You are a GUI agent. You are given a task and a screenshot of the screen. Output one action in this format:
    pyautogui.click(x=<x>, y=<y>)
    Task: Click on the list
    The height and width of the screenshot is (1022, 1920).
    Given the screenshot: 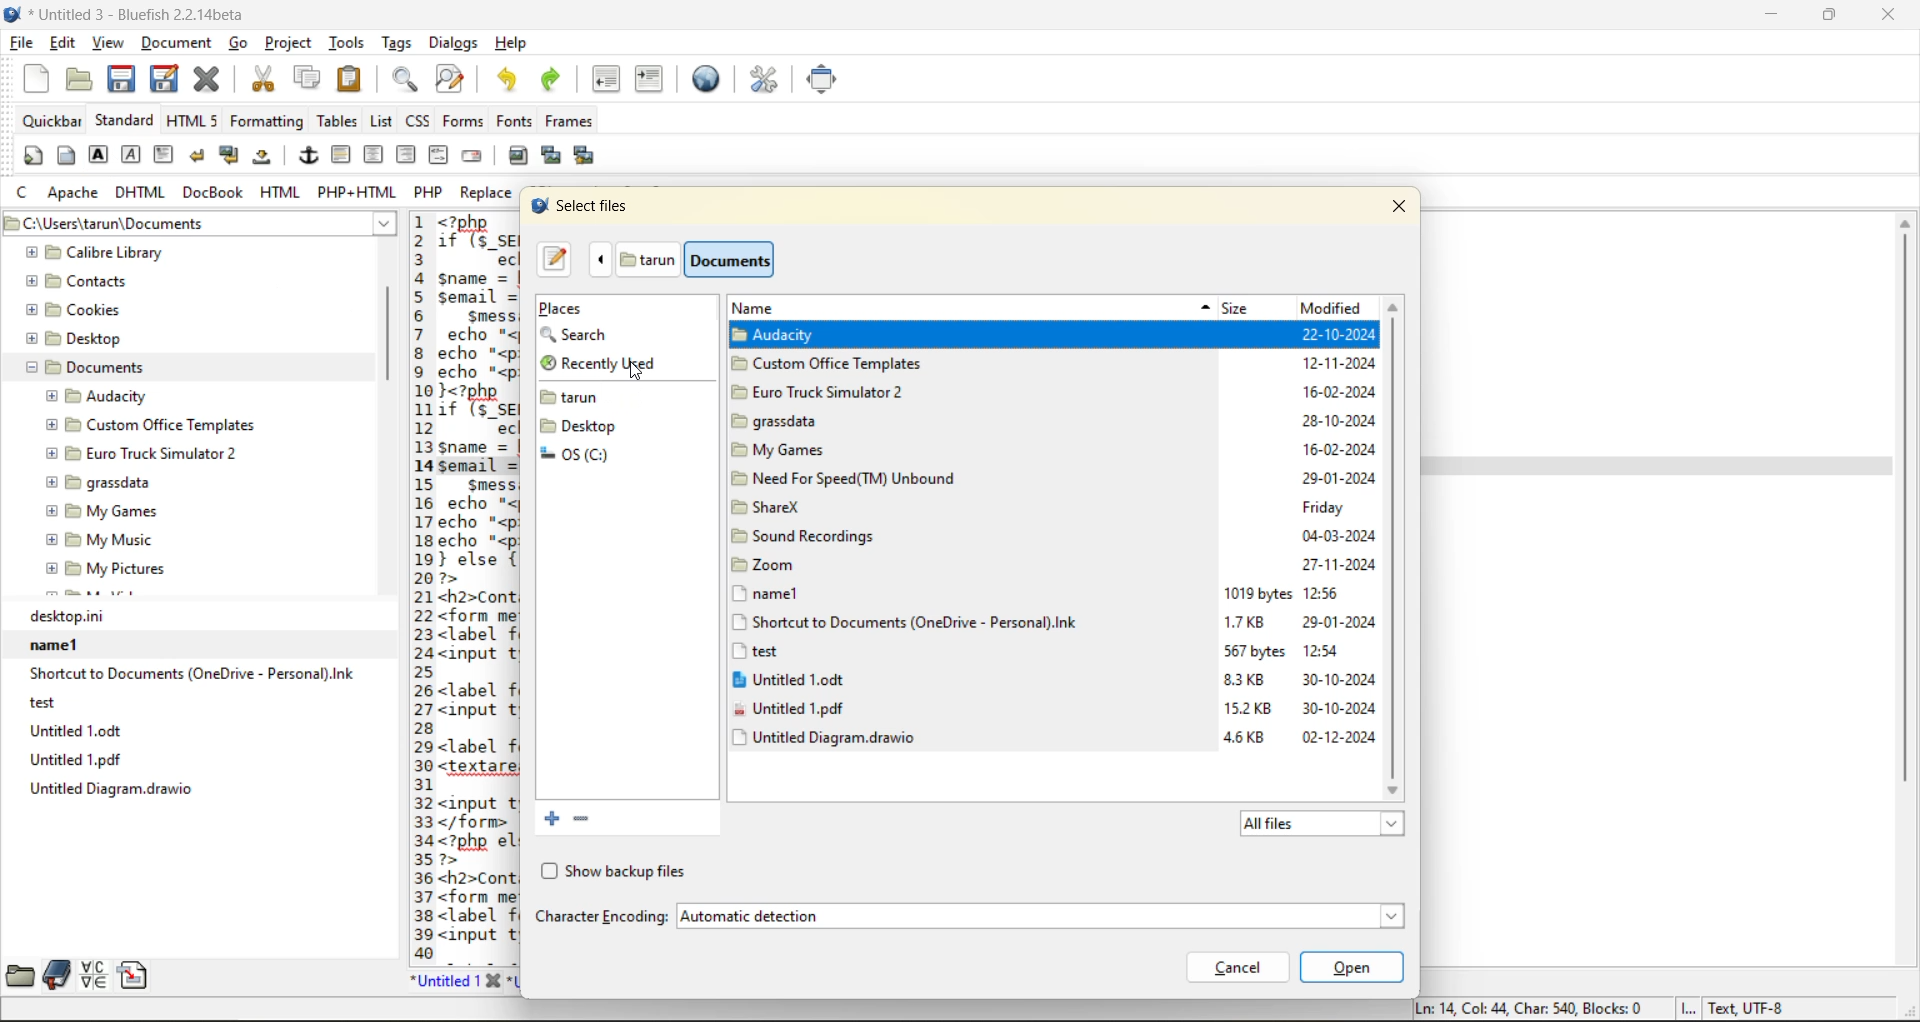 What is the action you would take?
    pyautogui.click(x=382, y=122)
    